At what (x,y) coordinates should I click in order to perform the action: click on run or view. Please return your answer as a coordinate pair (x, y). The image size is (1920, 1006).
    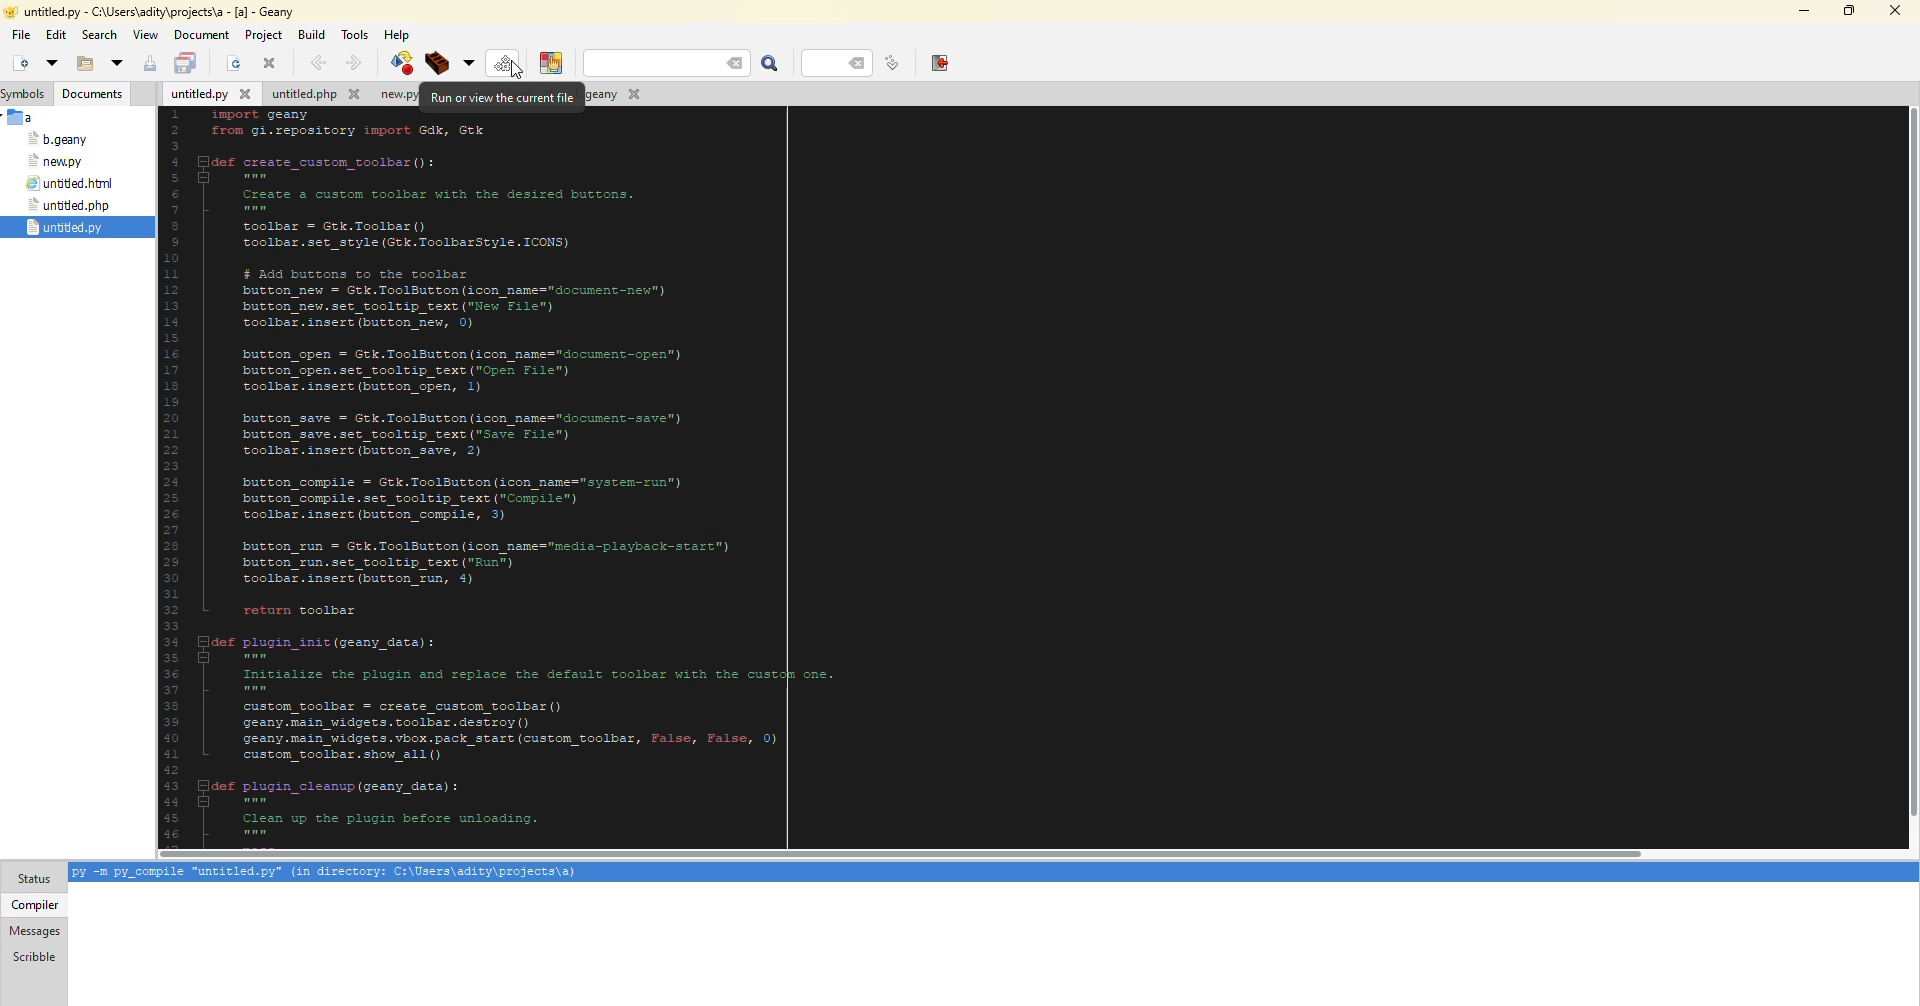
    Looking at the image, I should click on (505, 98).